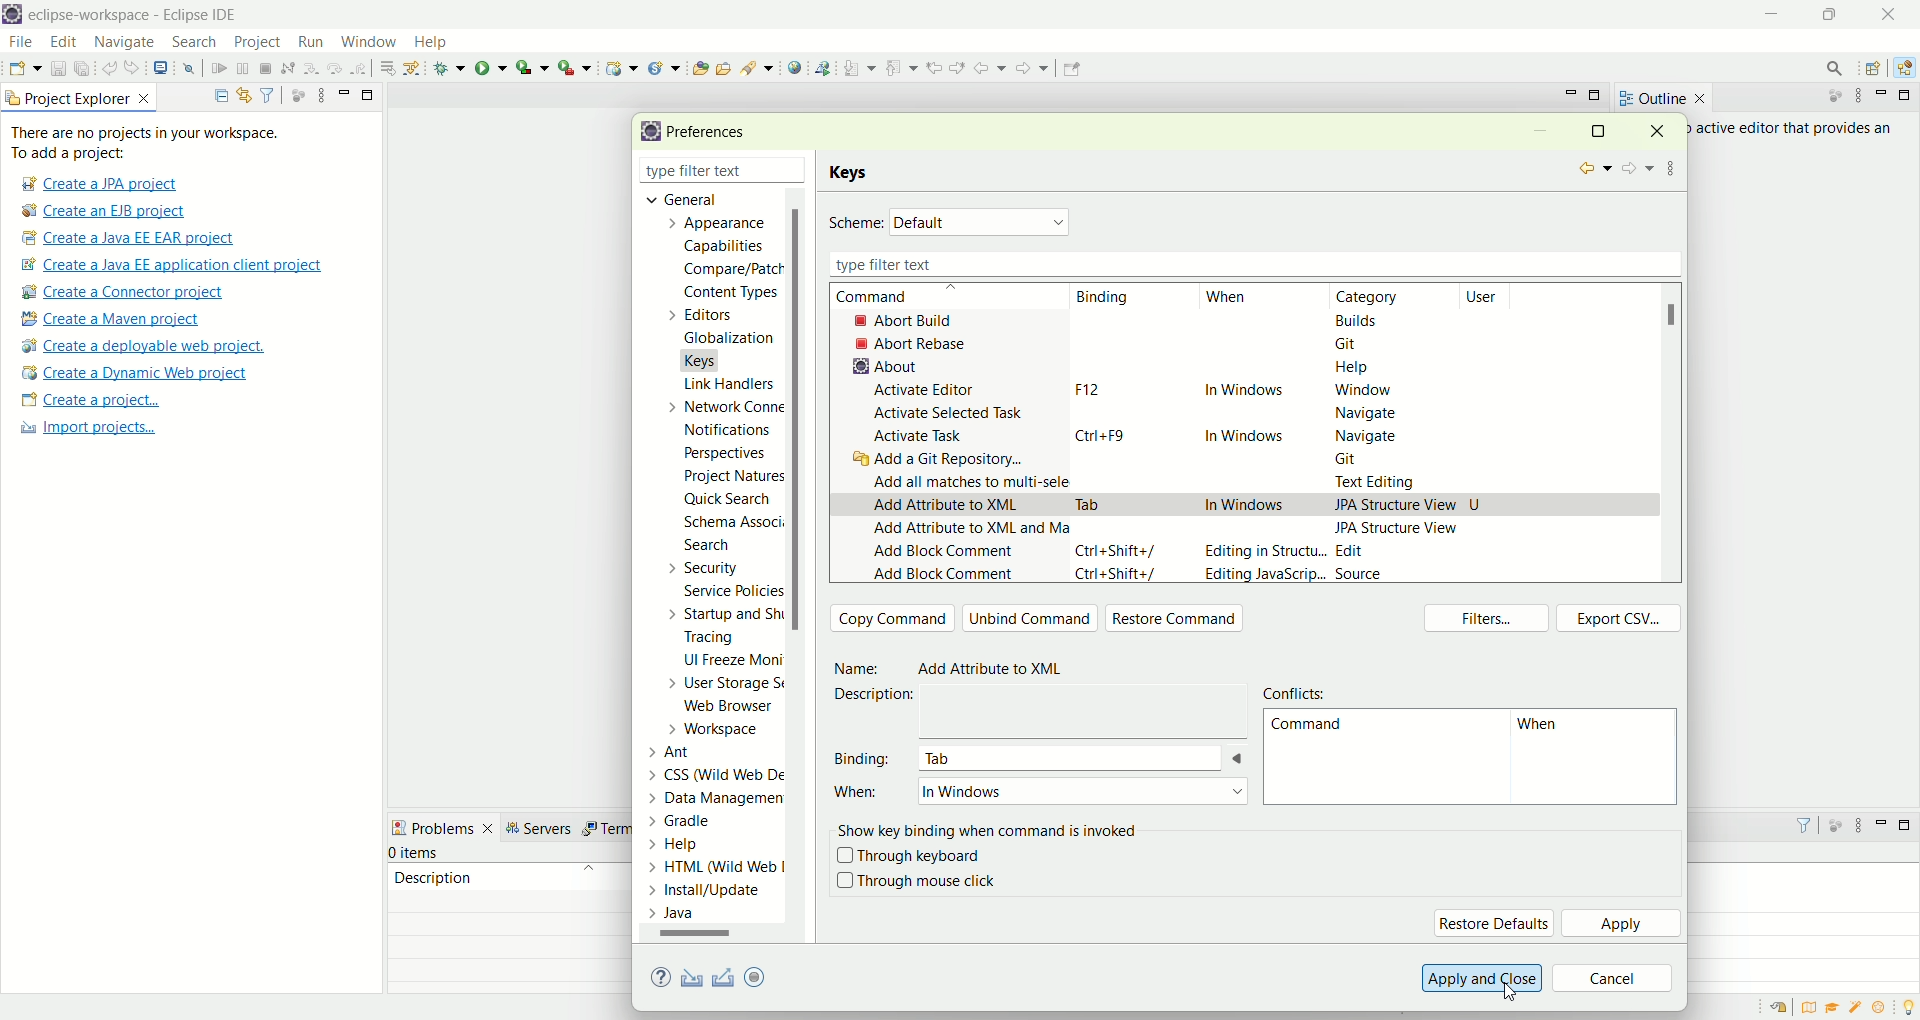 The height and width of the screenshot is (1020, 1920). I want to click on JPA structure view U, so click(1408, 503).